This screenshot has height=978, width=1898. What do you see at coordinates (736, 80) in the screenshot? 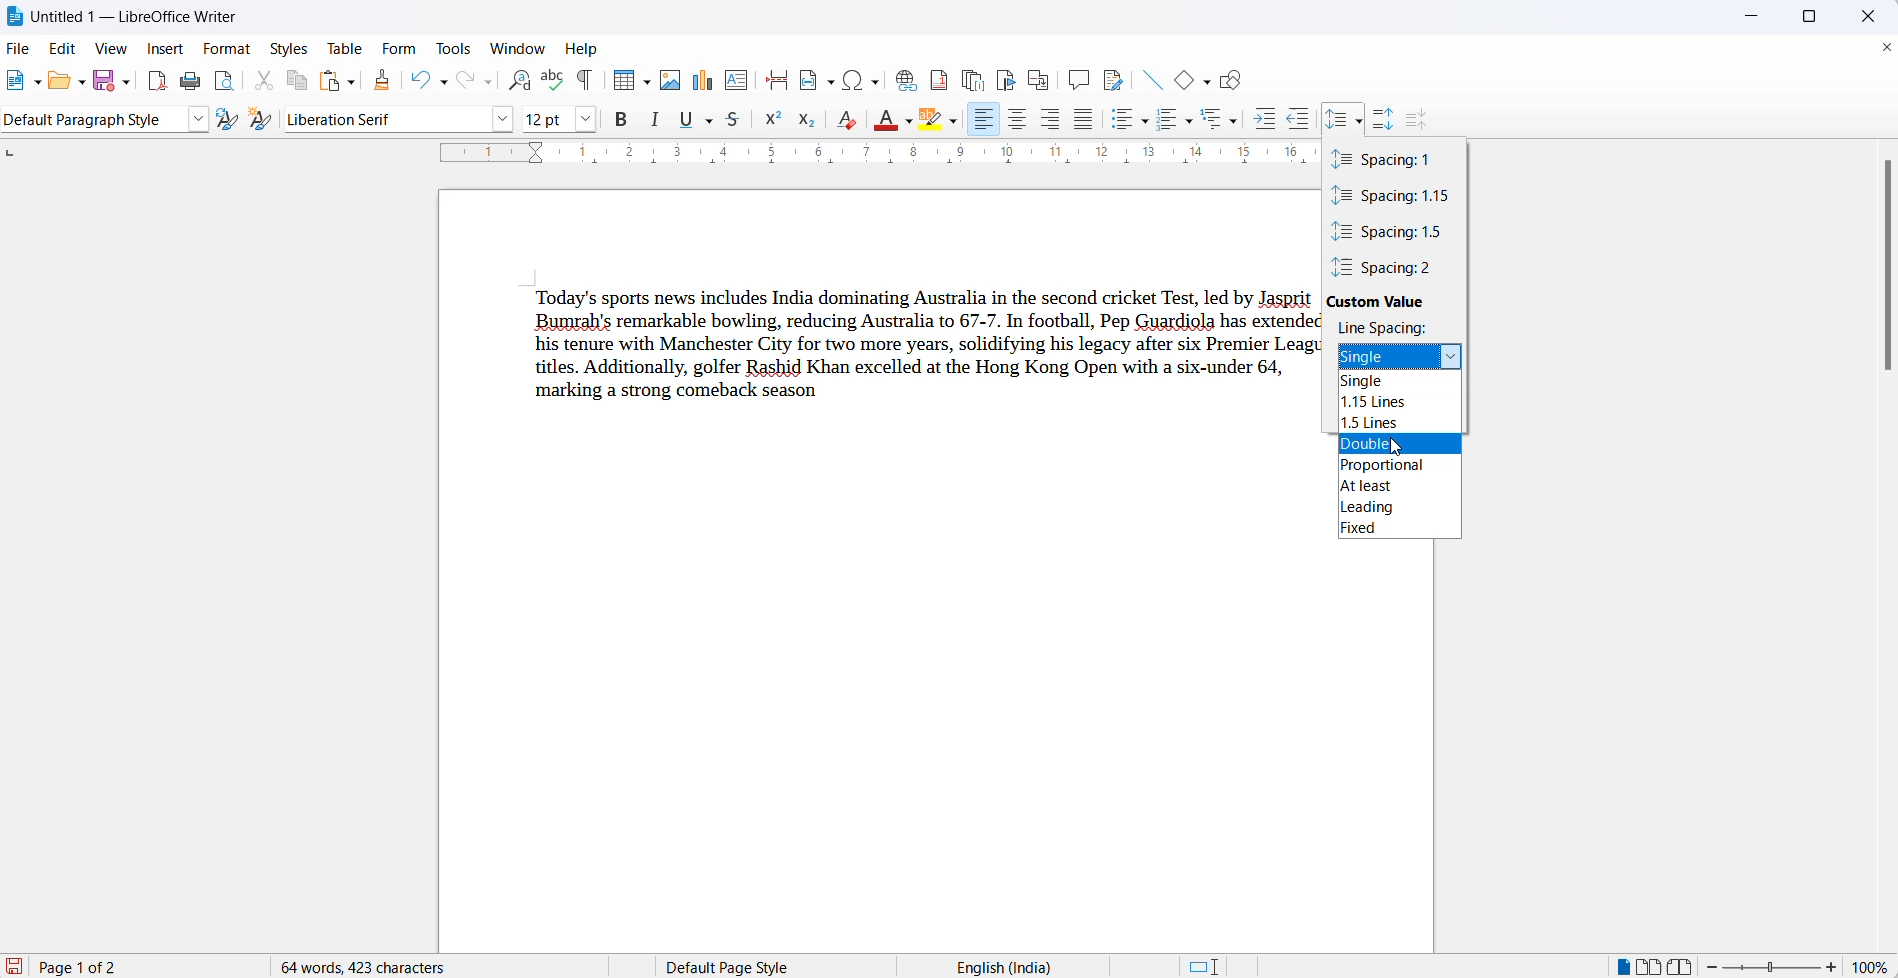
I see `insert text` at bounding box center [736, 80].